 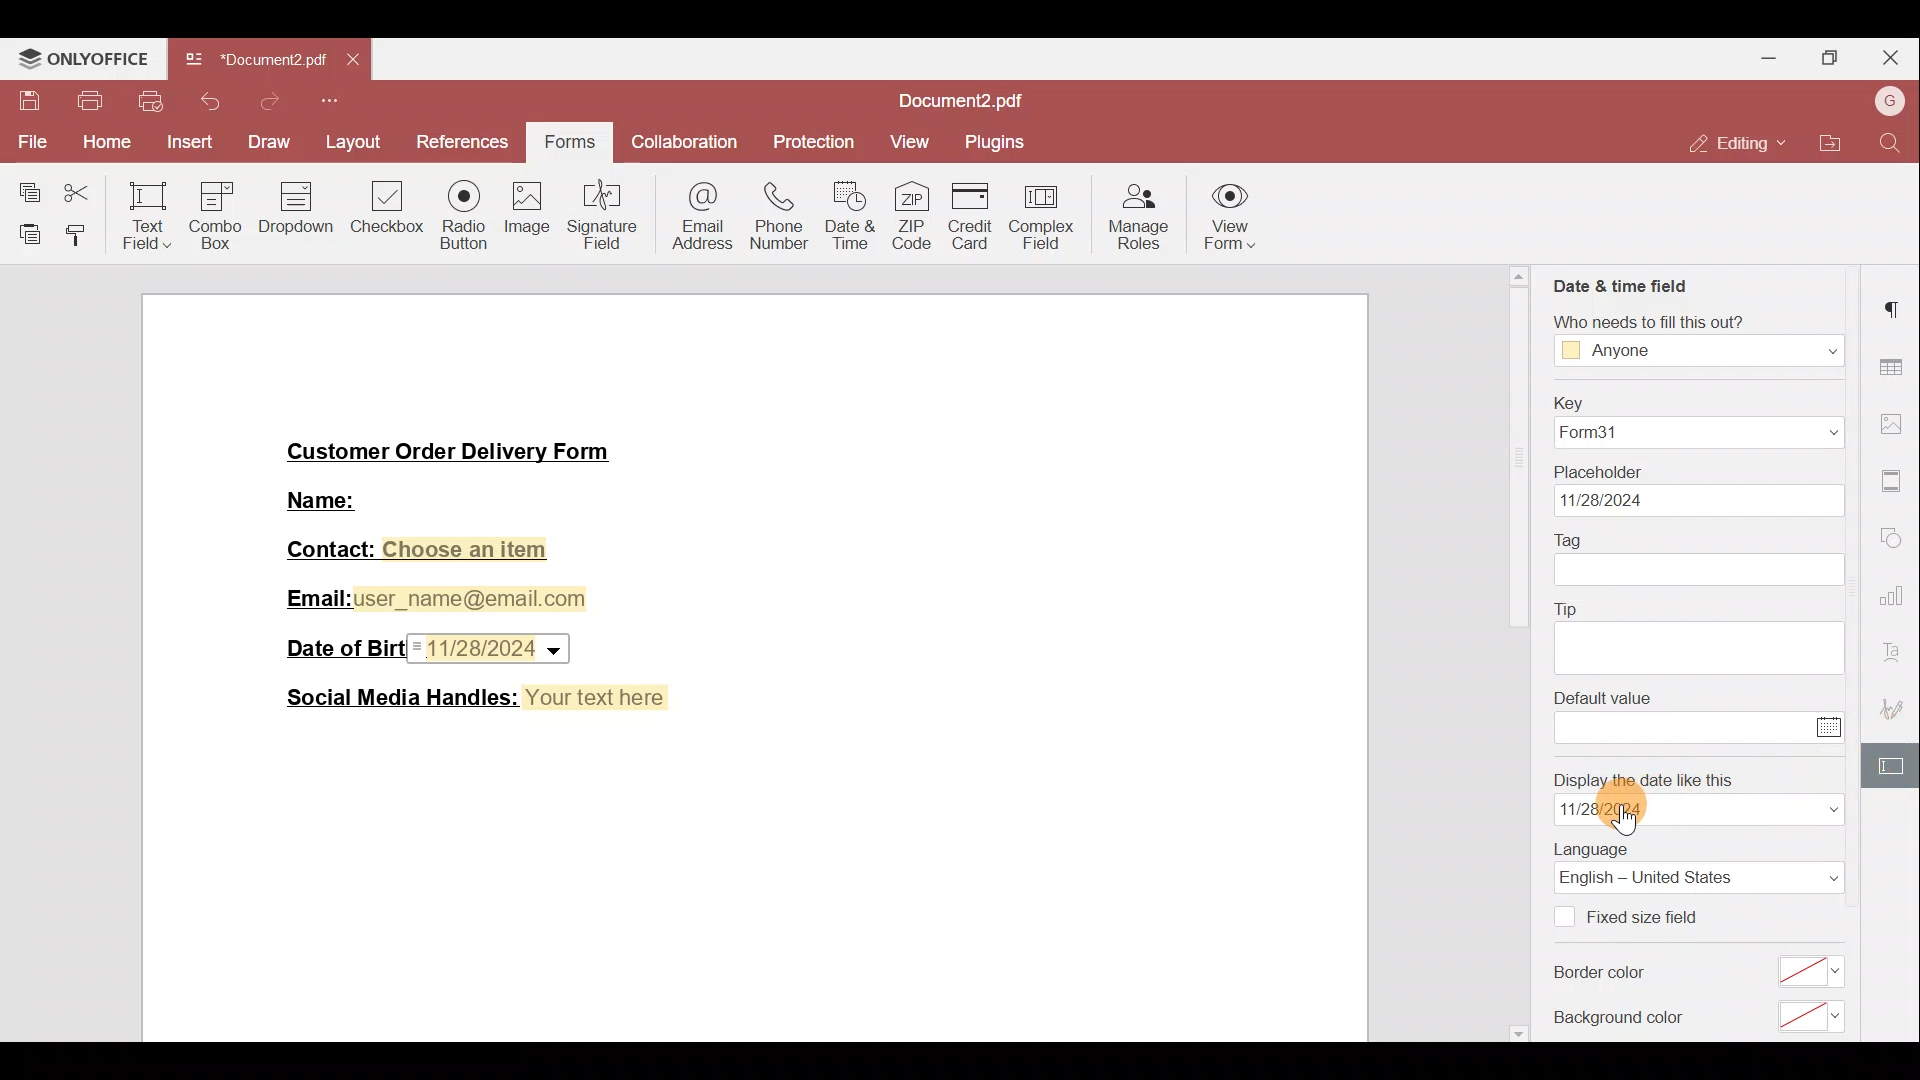 I want to click on Date & time, so click(x=851, y=216).